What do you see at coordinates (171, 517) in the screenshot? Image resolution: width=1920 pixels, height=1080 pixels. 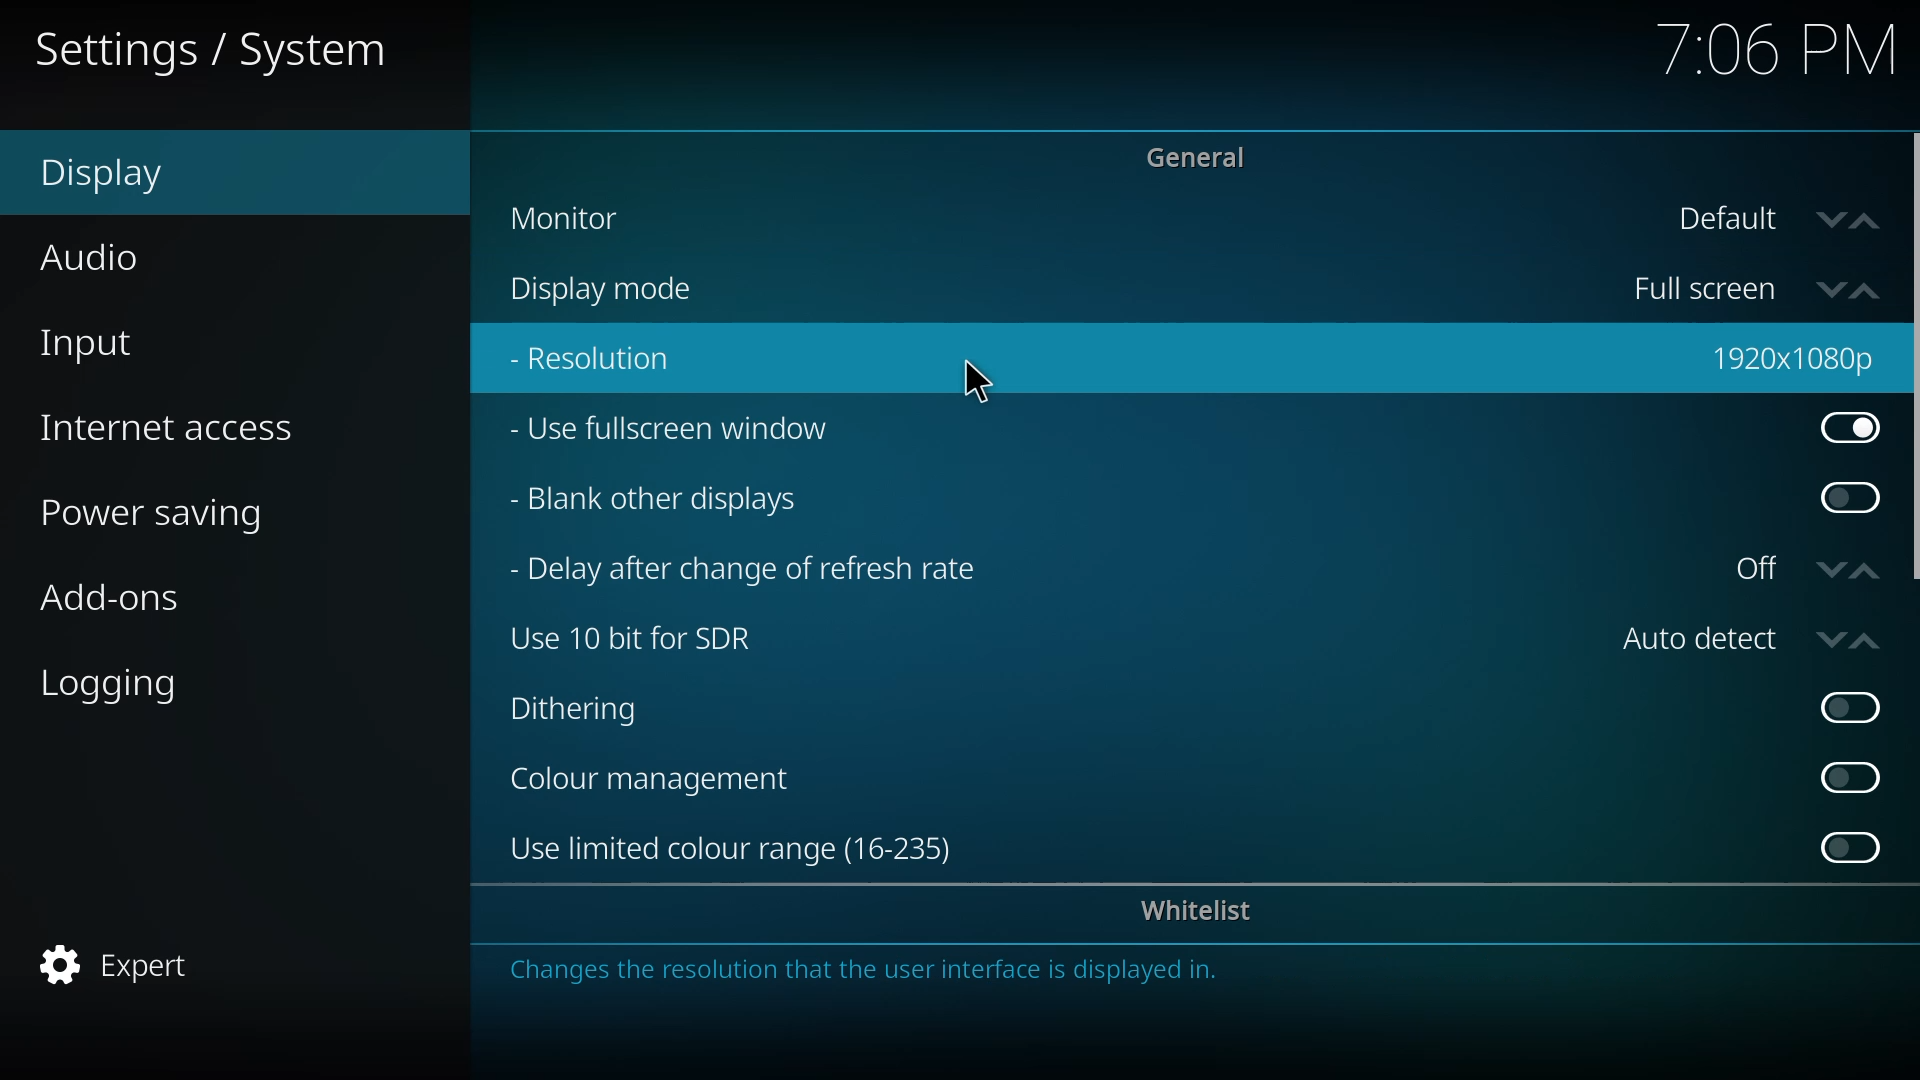 I see `power saving` at bounding box center [171, 517].